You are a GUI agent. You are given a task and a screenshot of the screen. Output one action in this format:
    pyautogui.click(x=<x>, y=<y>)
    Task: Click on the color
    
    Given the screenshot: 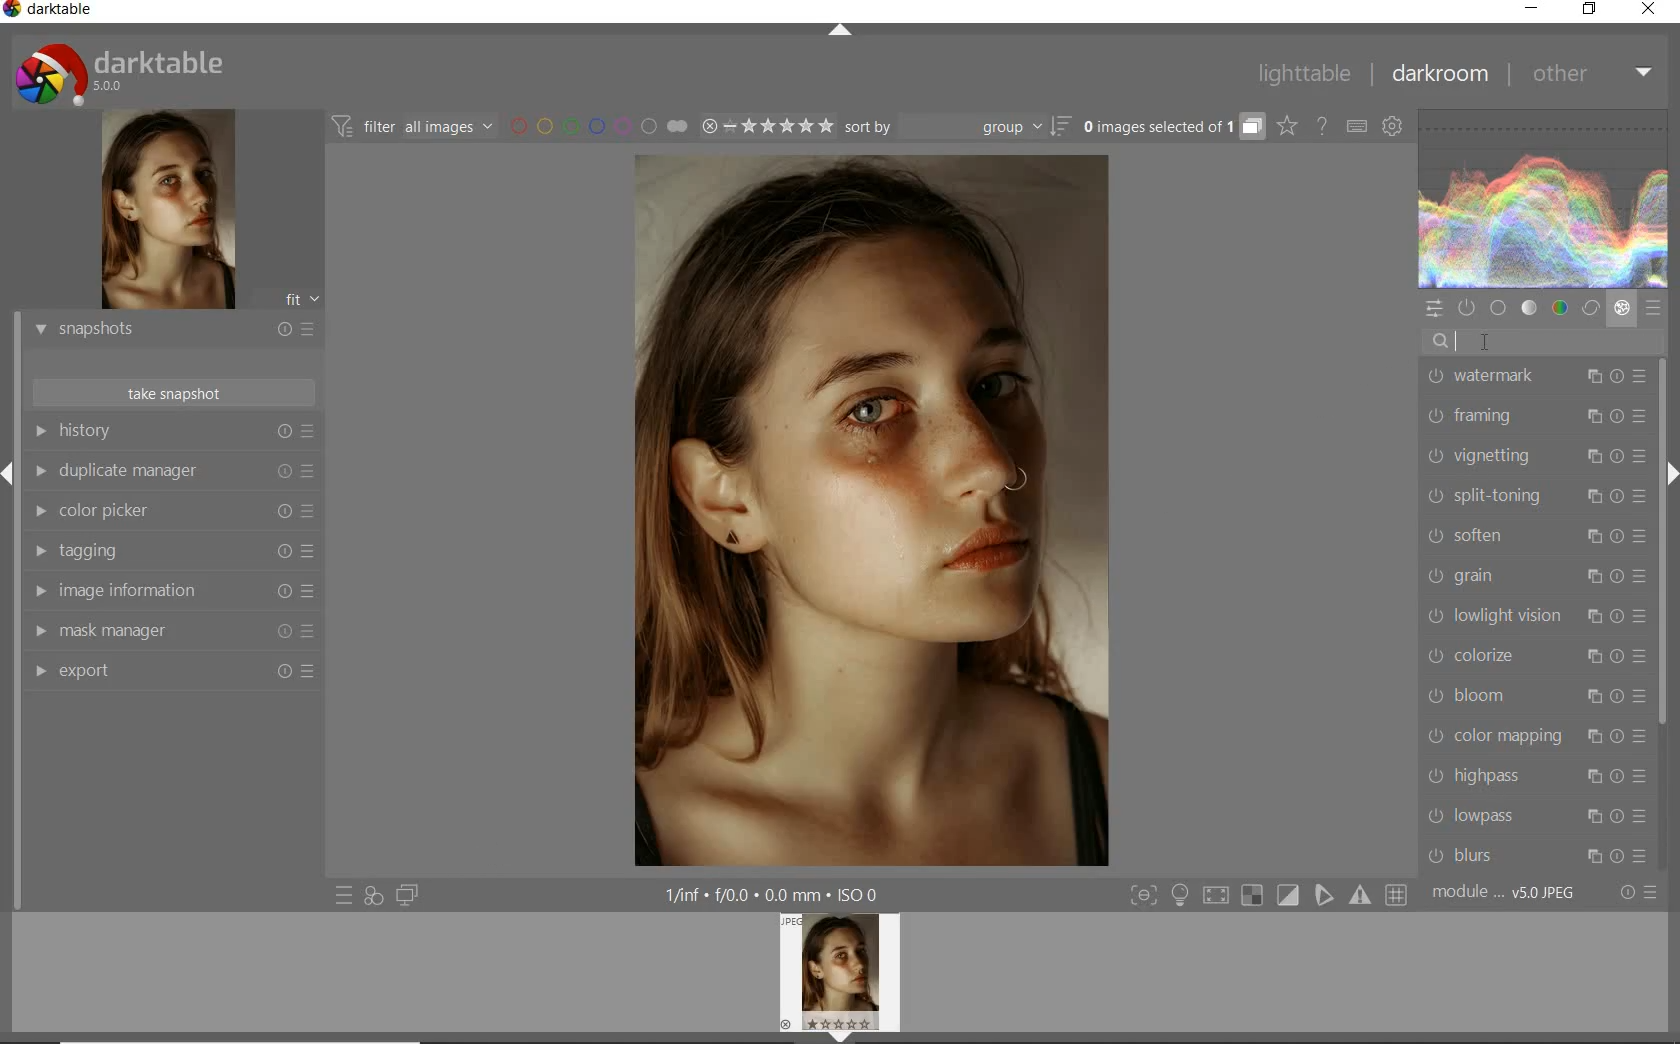 What is the action you would take?
    pyautogui.click(x=1561, y=310)
    